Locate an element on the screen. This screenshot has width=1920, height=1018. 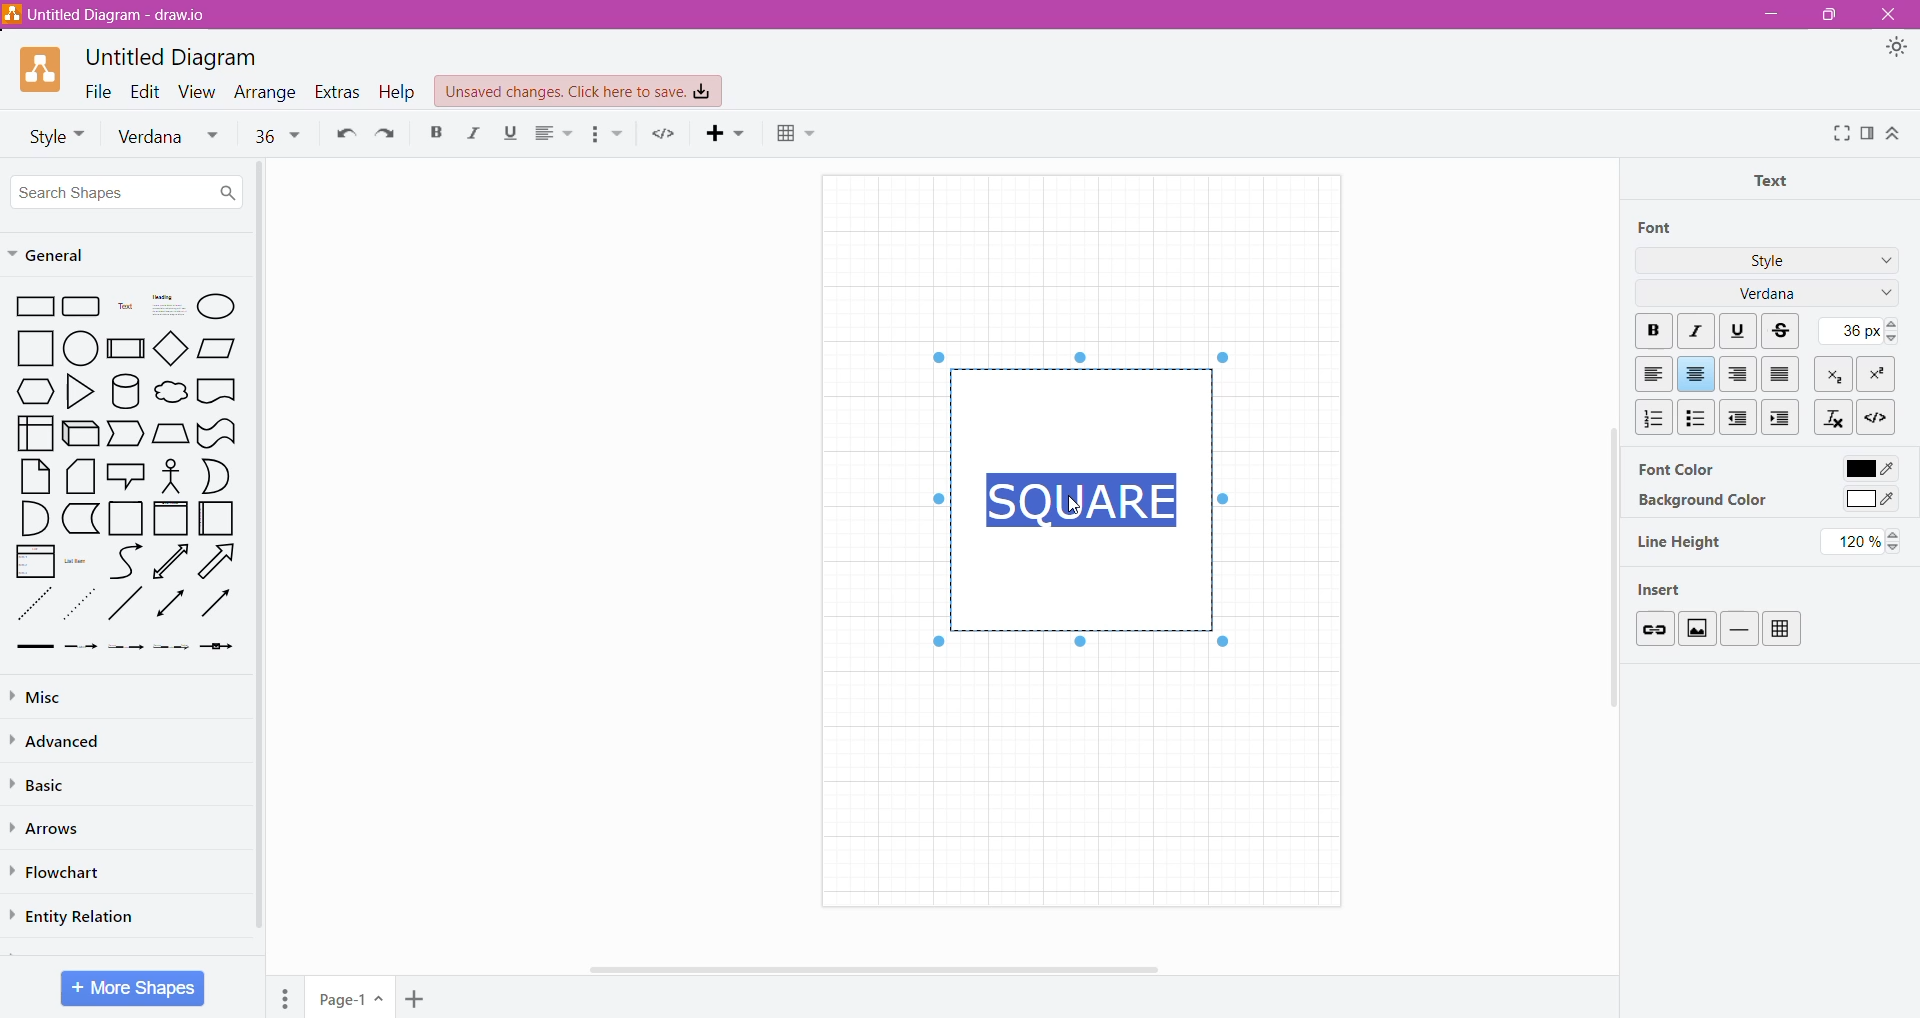
Arrow with a Box is located at coordinates (216, 646).